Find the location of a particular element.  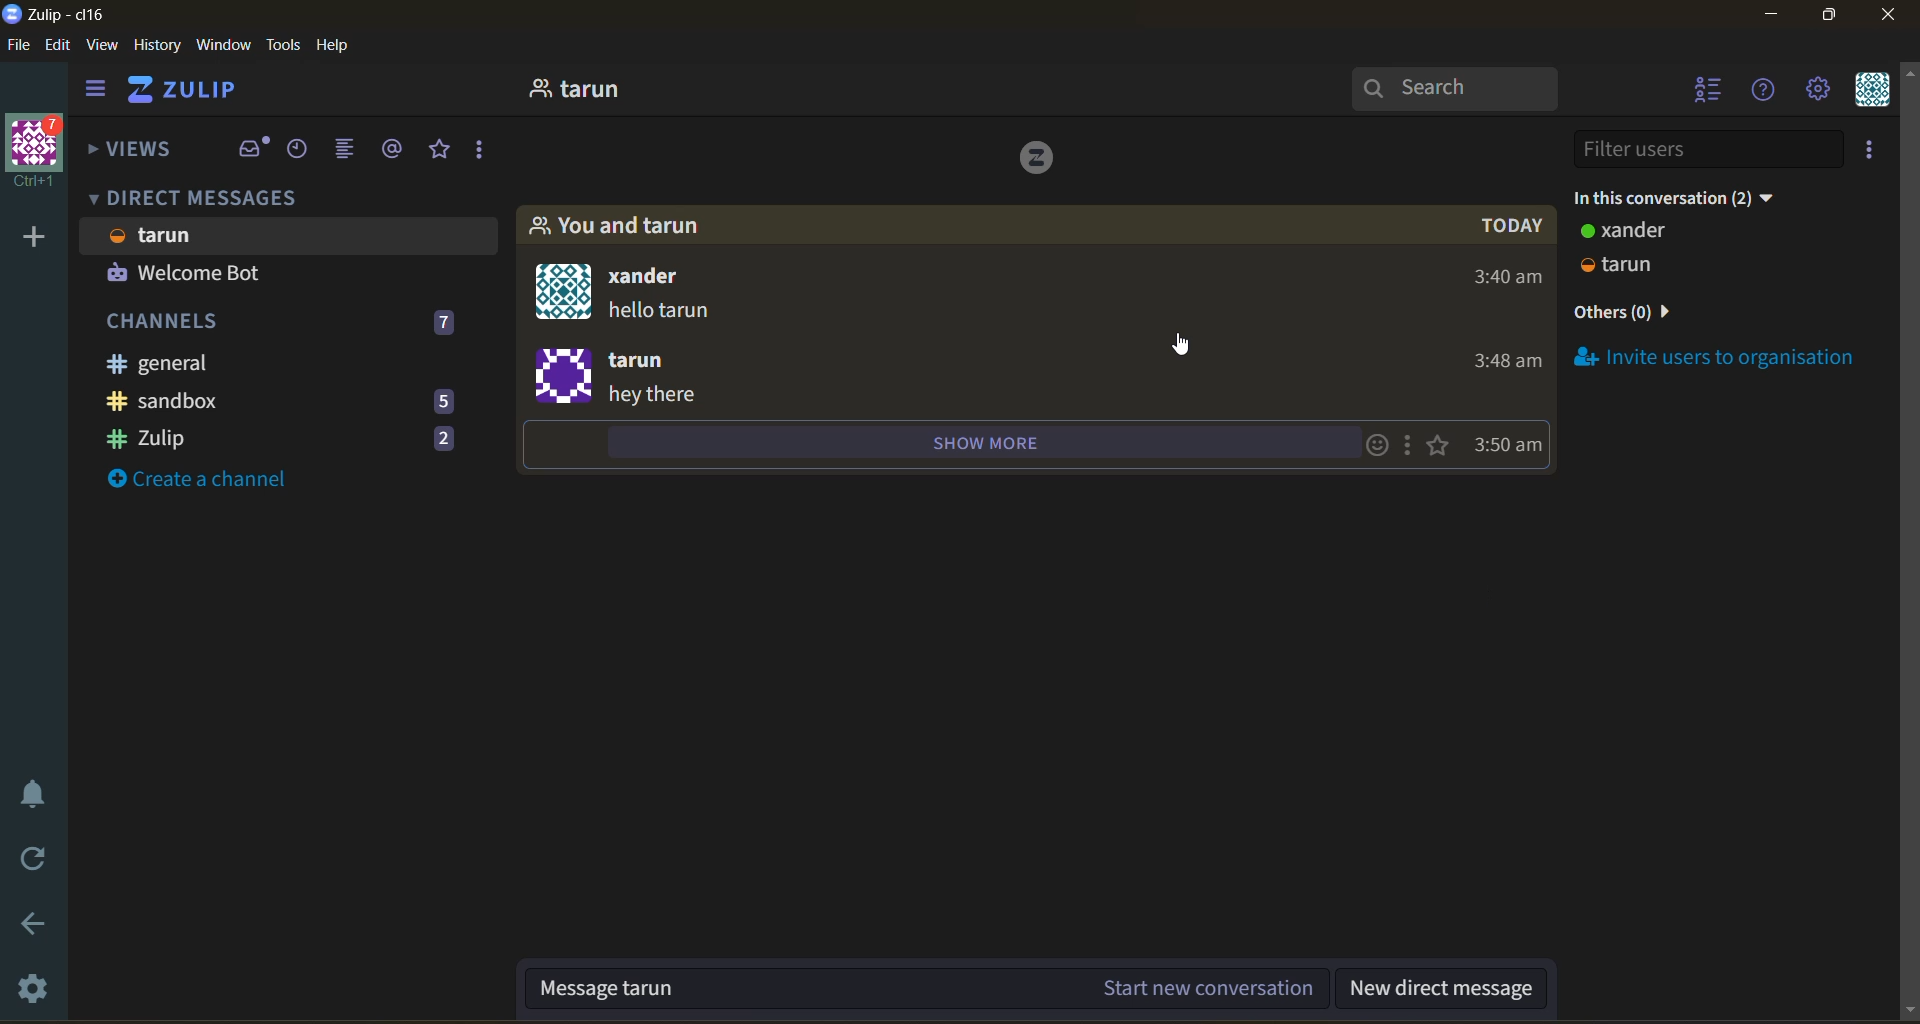

new direct message is located at coordinates (1451, 990).